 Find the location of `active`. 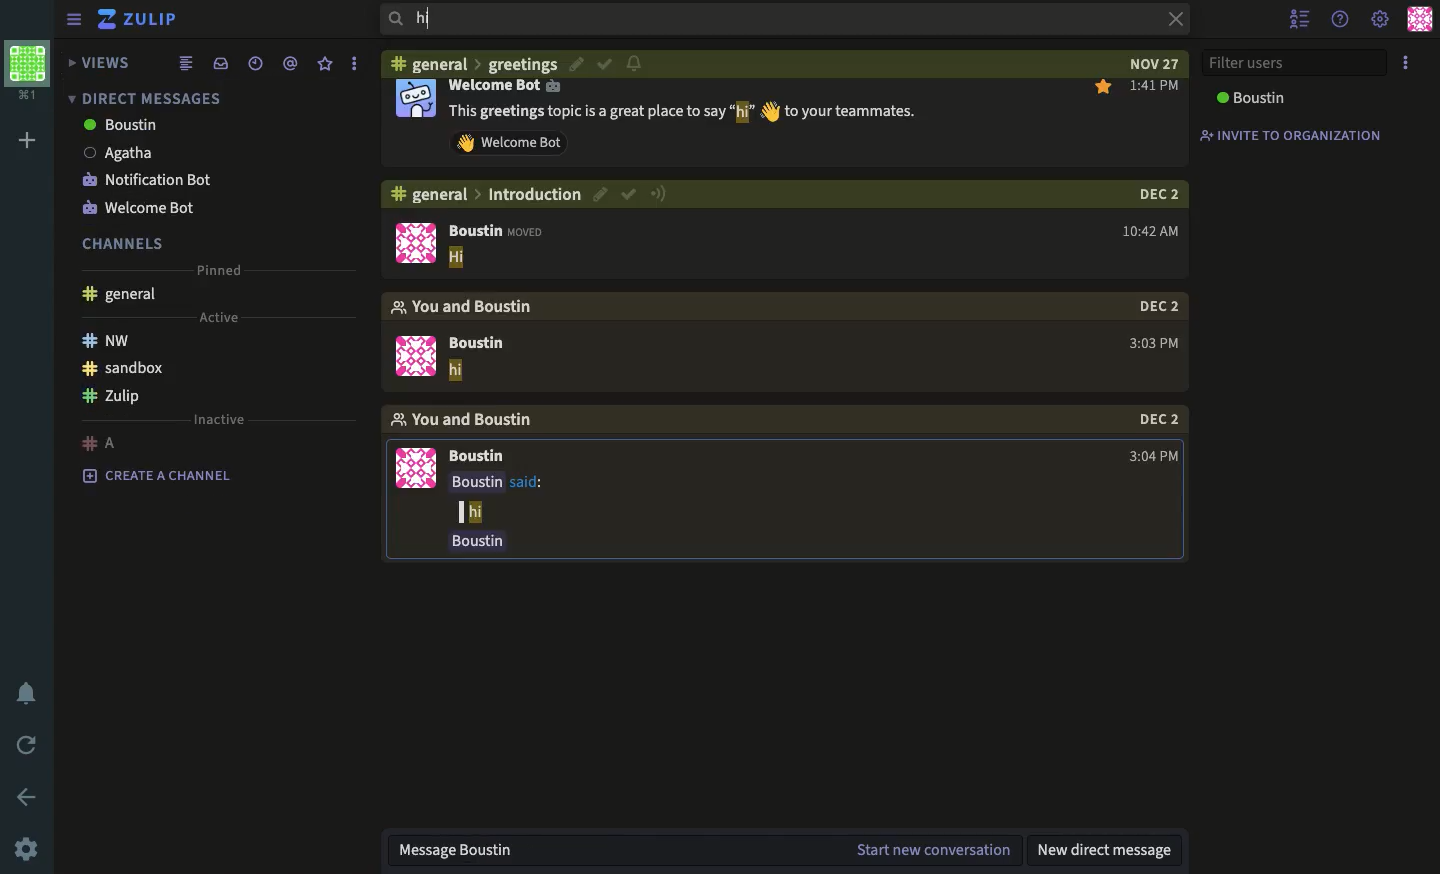

active is located at coordinates (219, 318).